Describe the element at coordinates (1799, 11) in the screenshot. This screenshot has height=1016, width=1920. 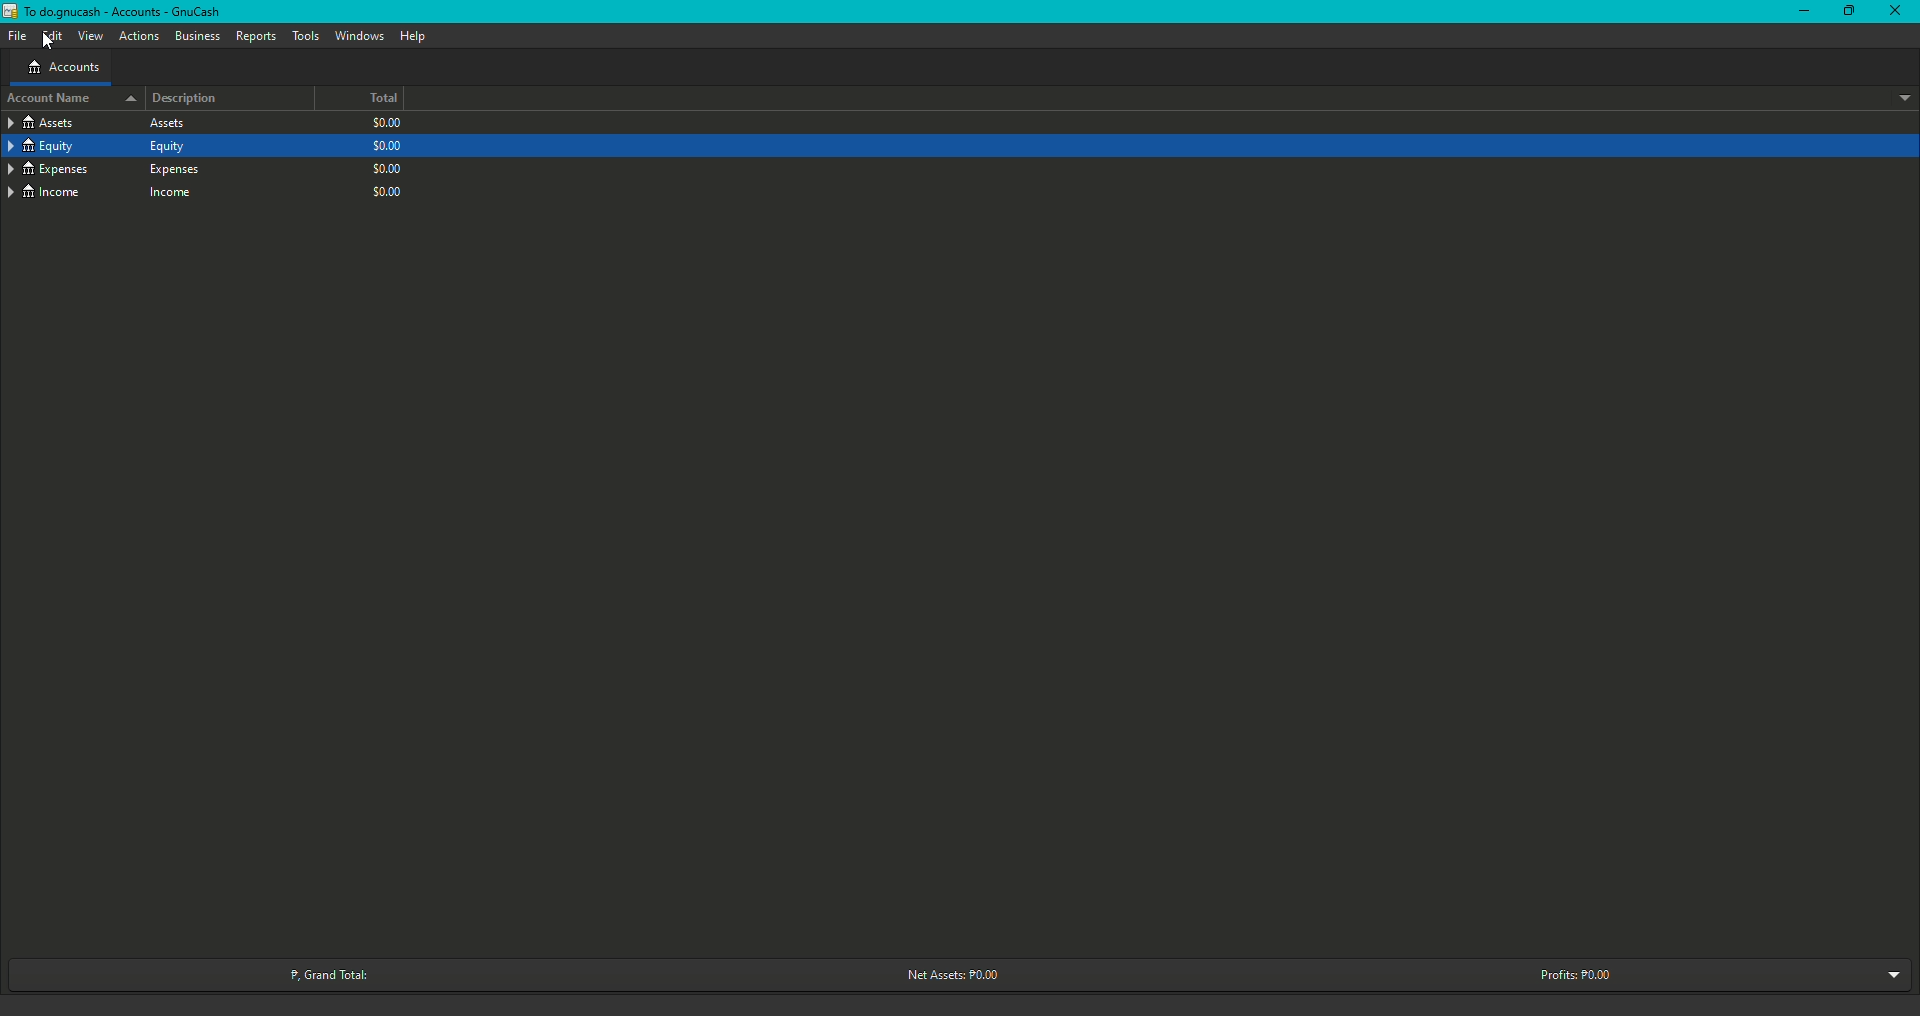
I see `Minimize` at that location.